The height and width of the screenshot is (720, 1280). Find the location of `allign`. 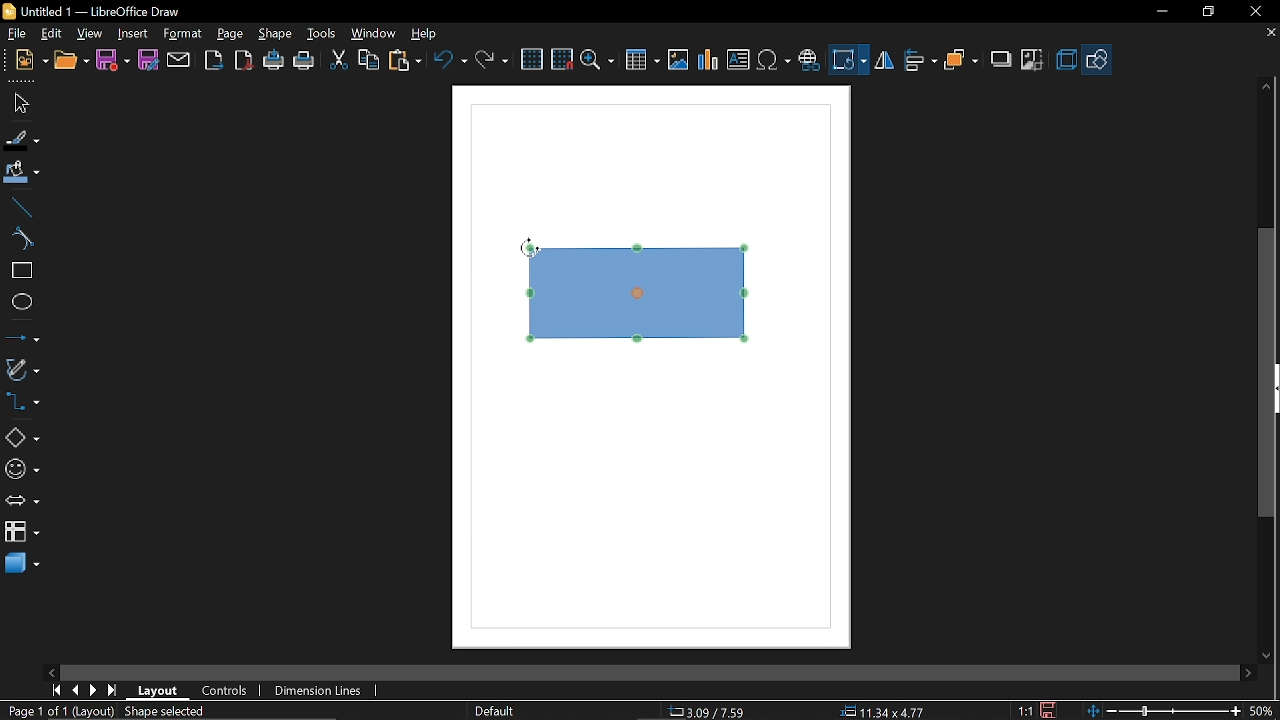

allign is located at coordinates (918, 61).